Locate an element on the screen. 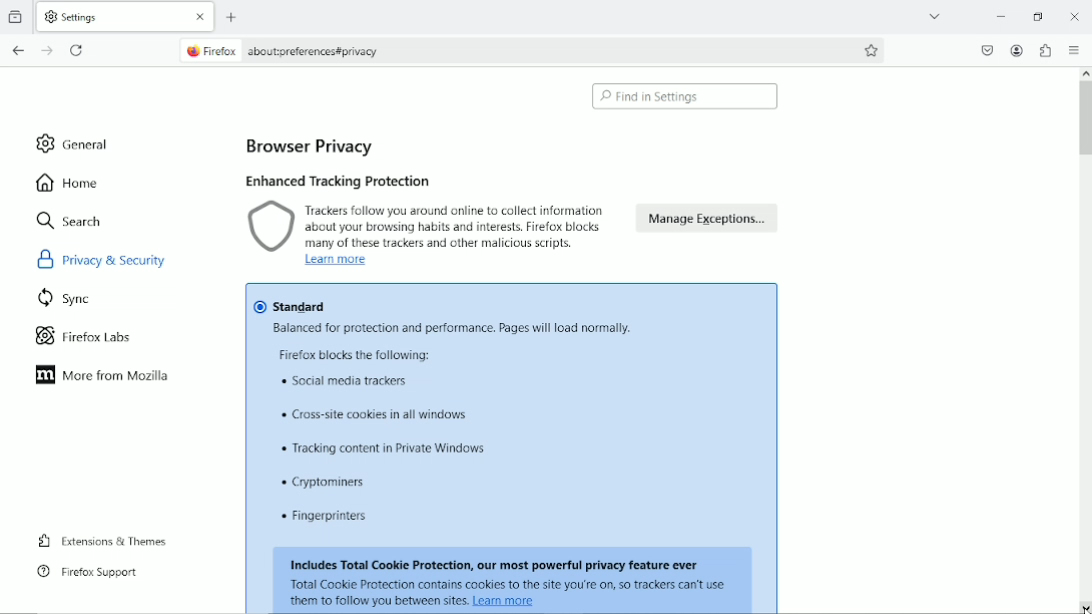 The width and height of the screenshot is (1092, 614). text is located at coordinates (454, 226).